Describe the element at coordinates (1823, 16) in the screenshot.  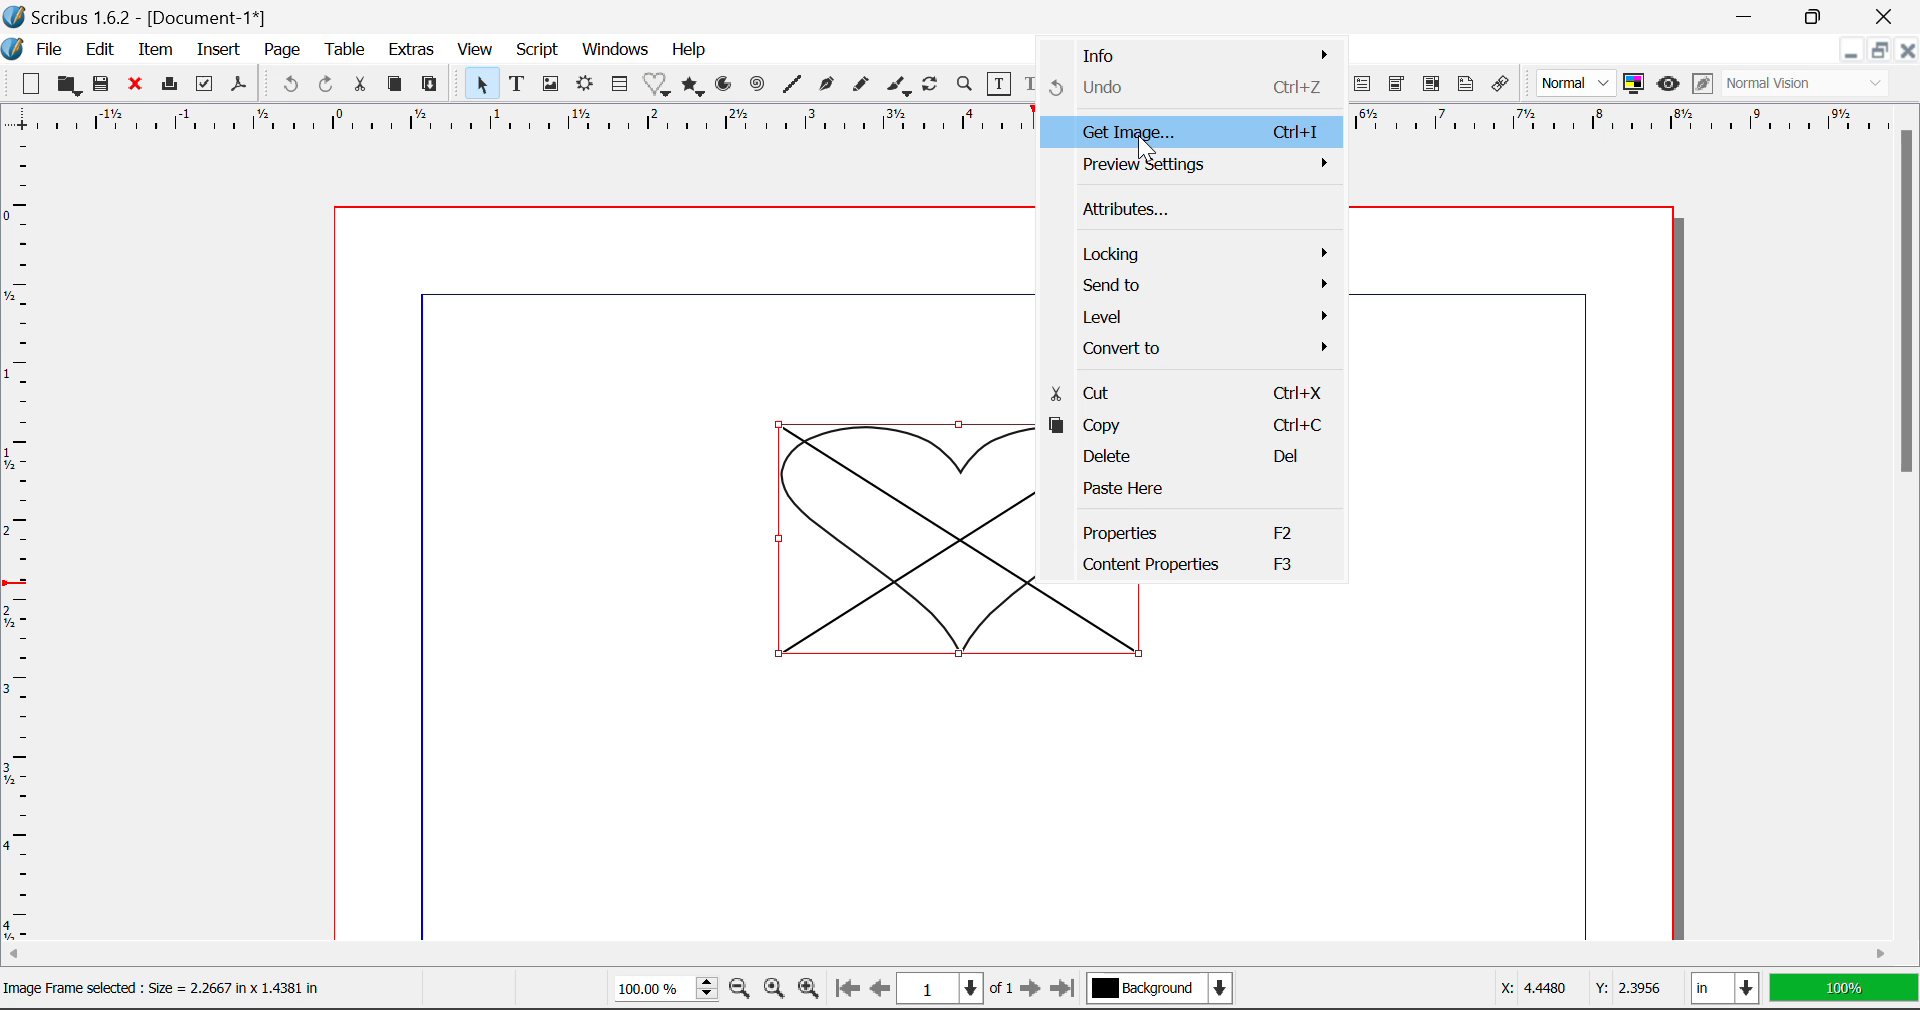
I see `Minimize` at that location.